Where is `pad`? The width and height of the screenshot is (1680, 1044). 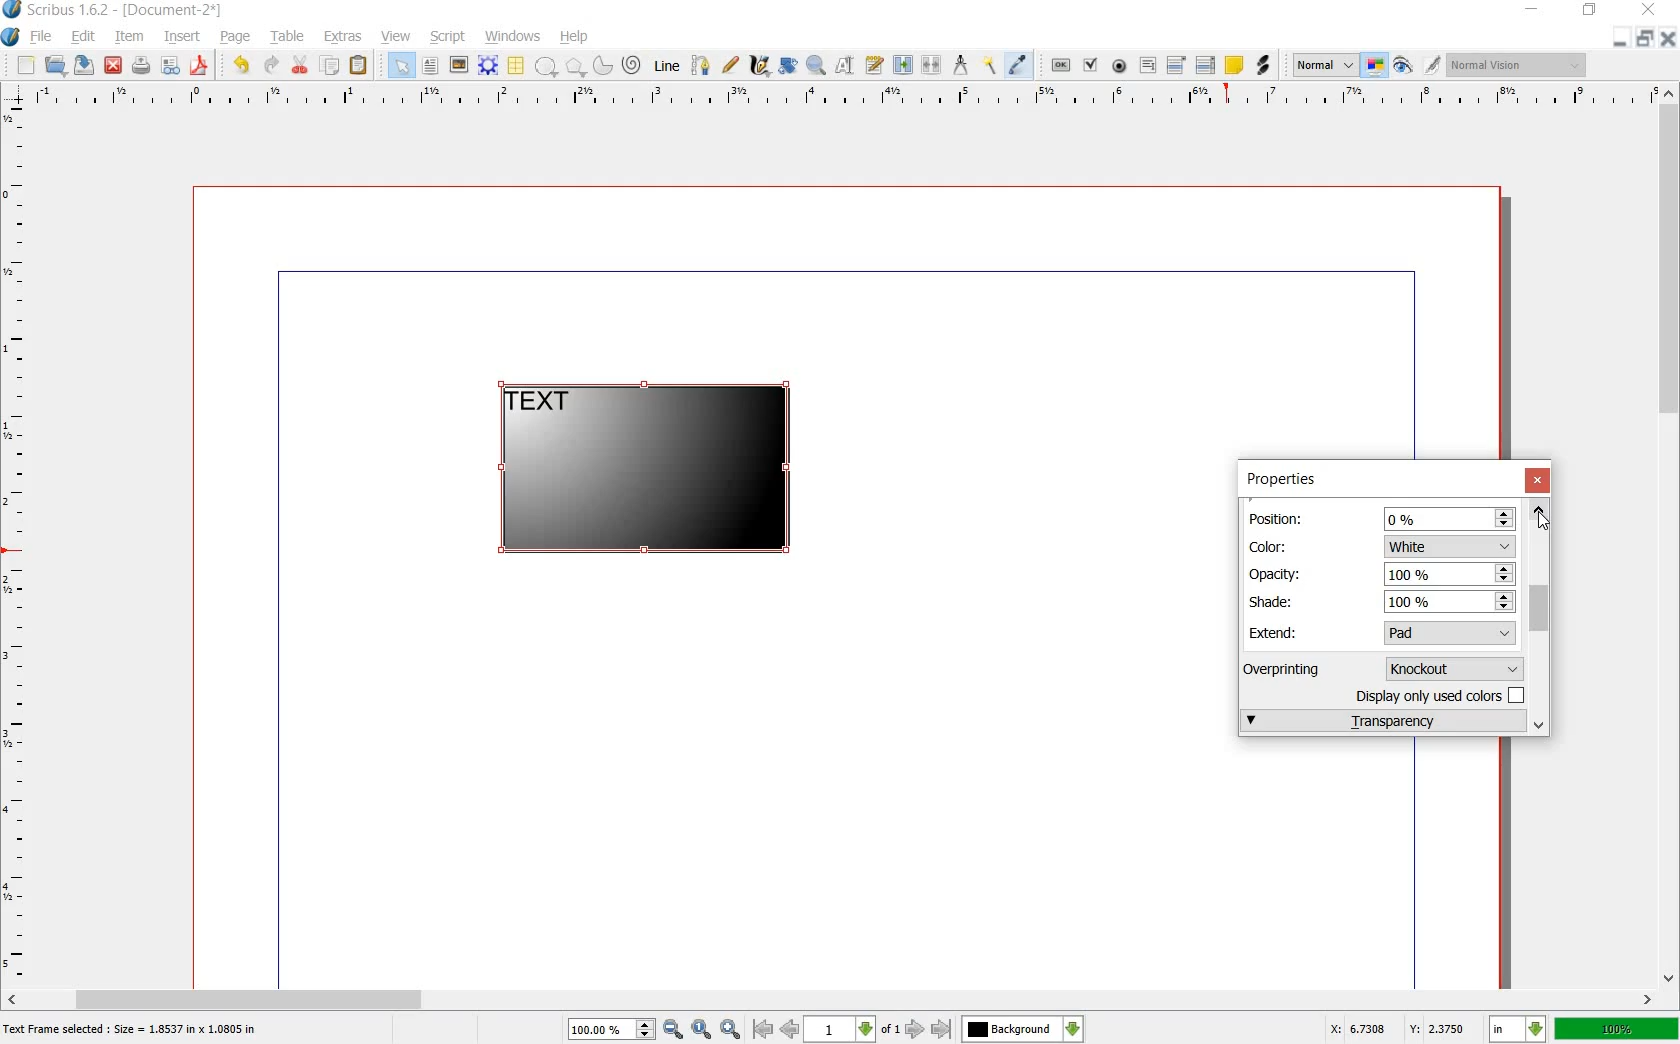
pad is located at coordinates (1453, 633).